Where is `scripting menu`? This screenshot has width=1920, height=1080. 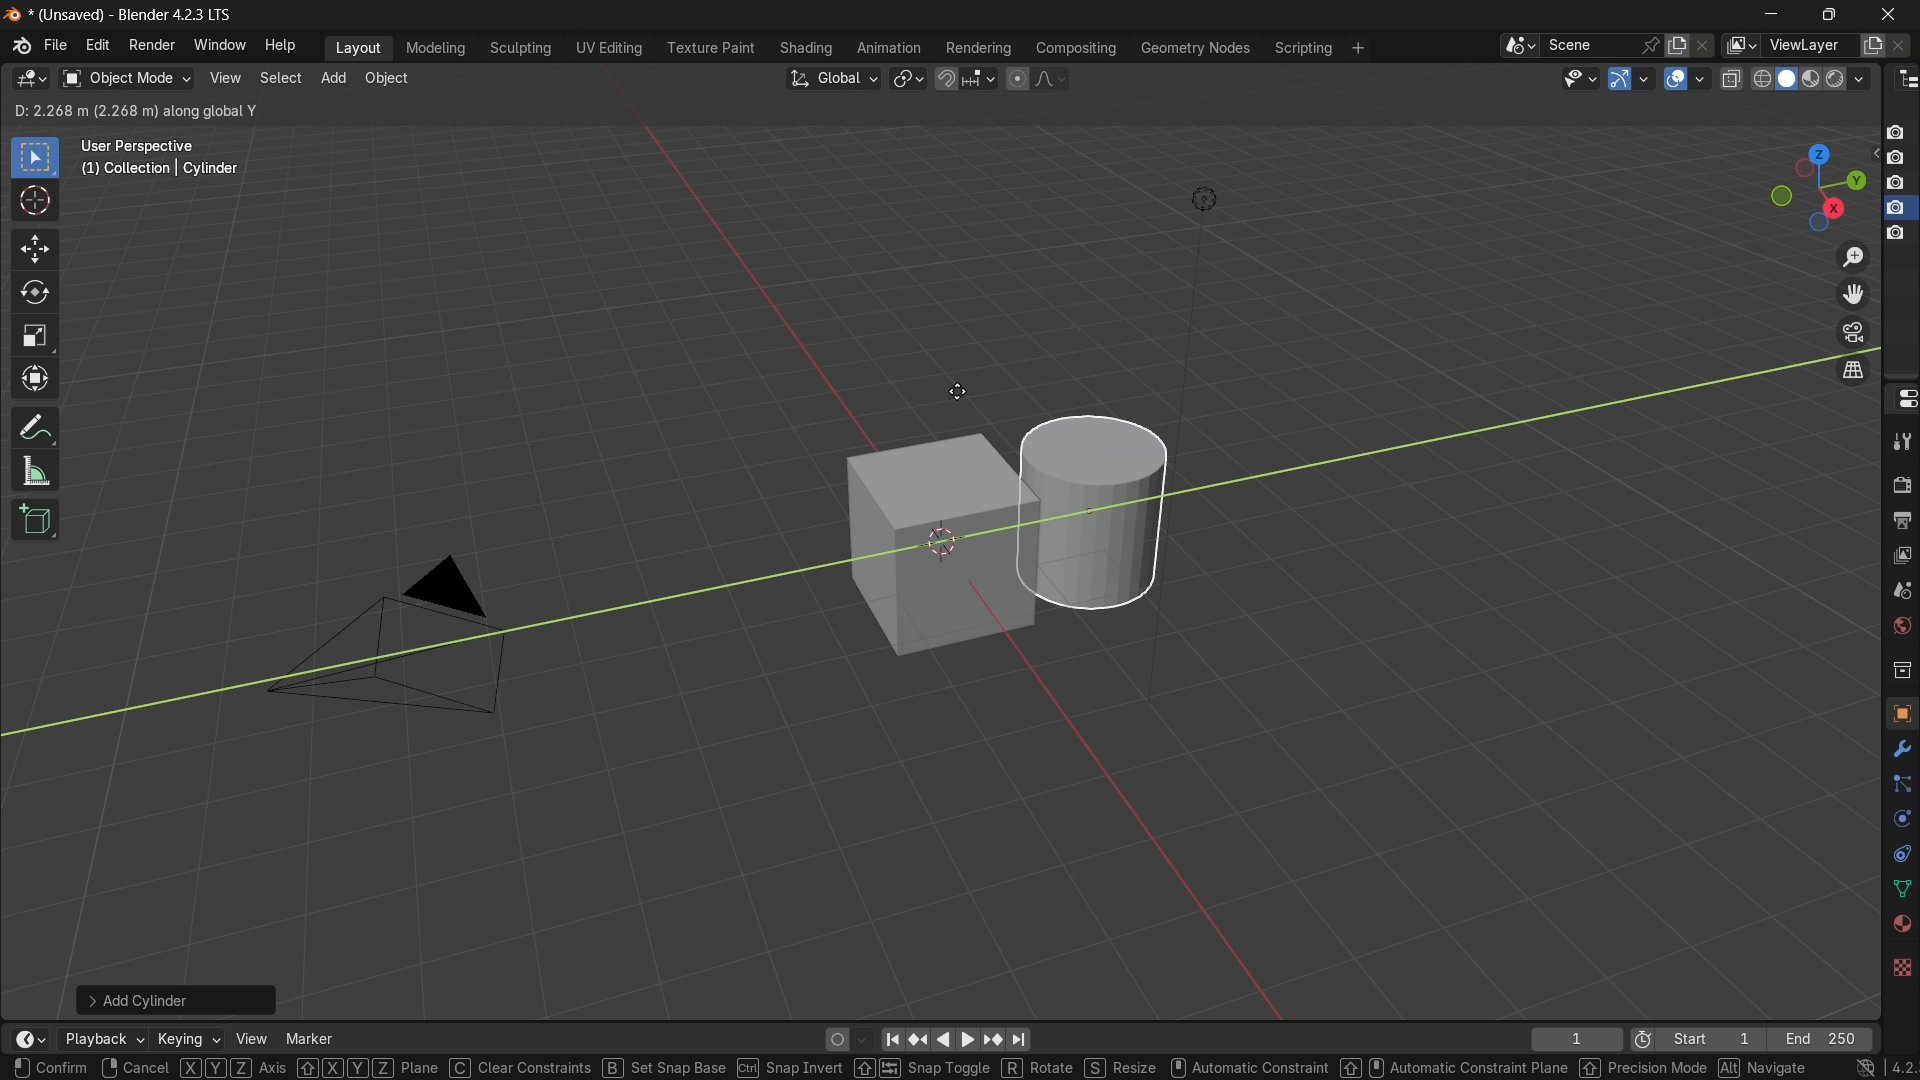
scripting menu is located at coordinates (1302, 49).